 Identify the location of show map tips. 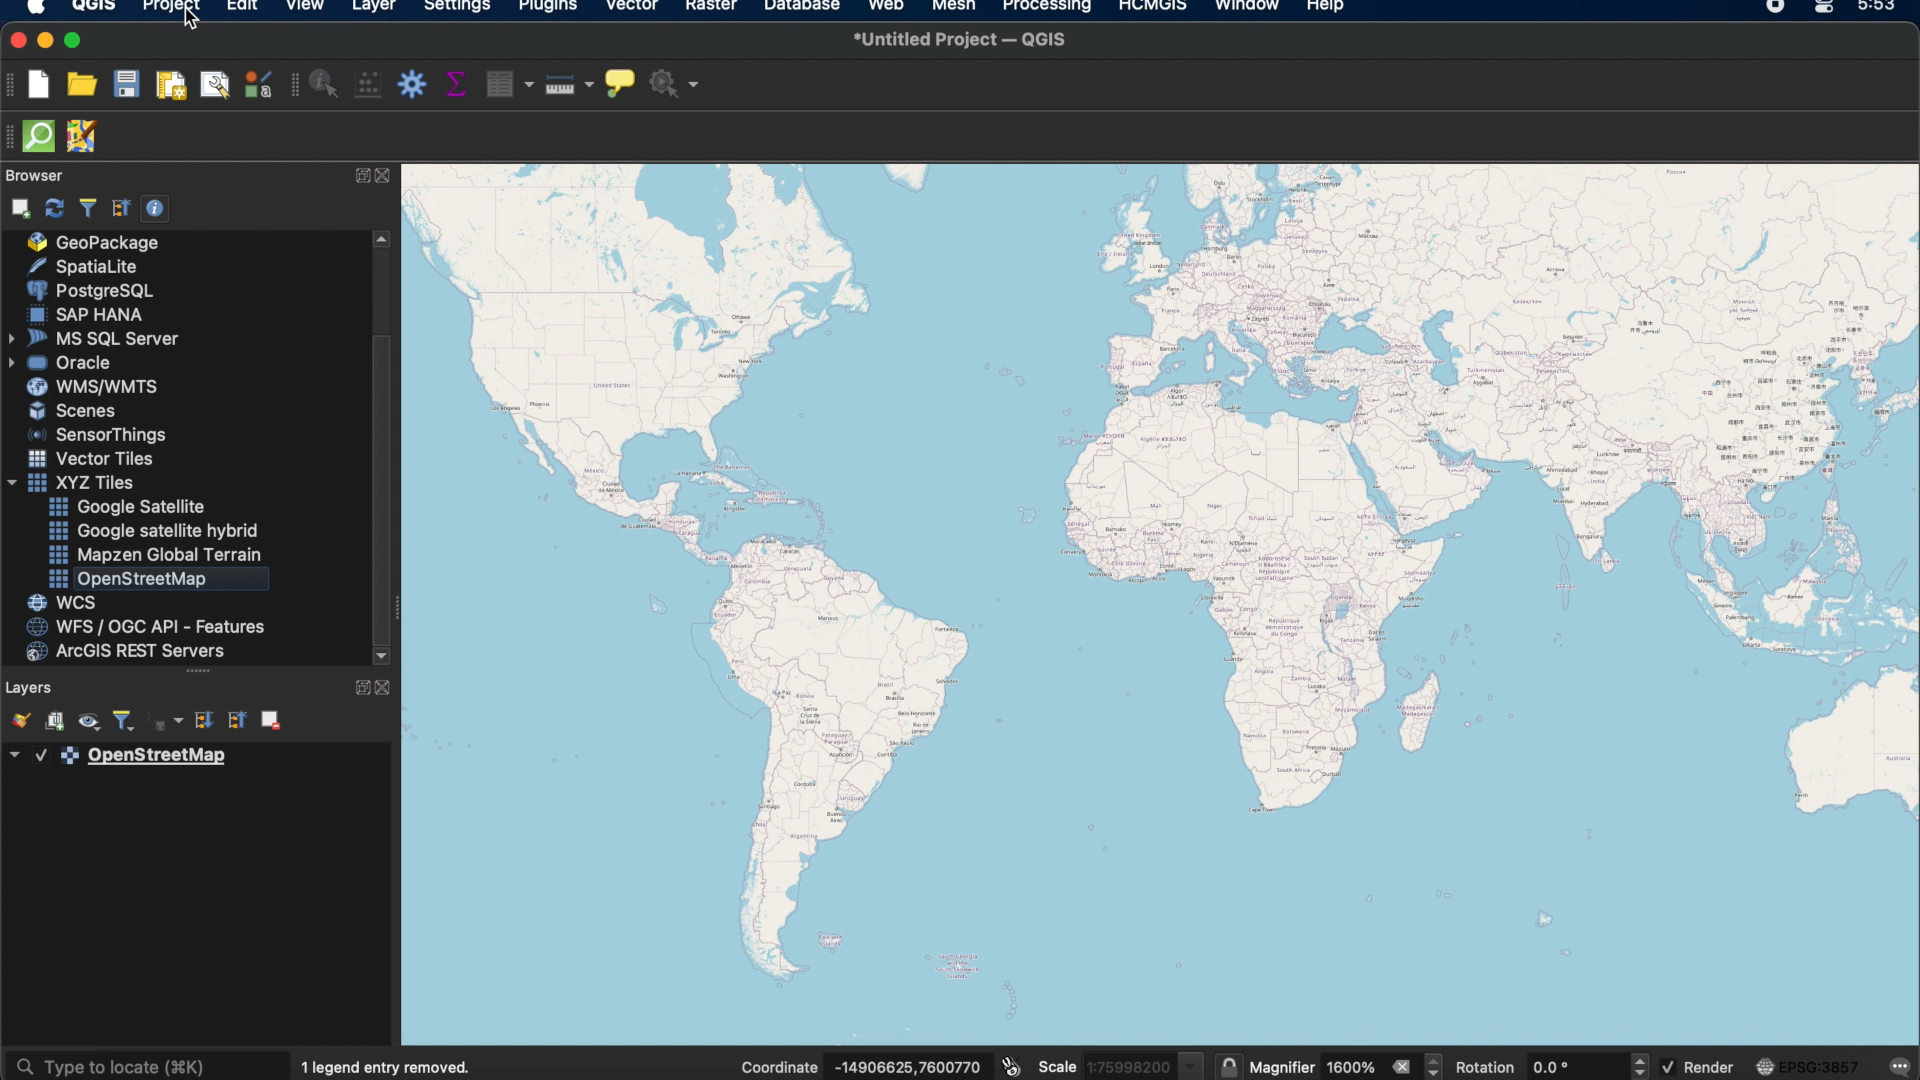
(621, 84).